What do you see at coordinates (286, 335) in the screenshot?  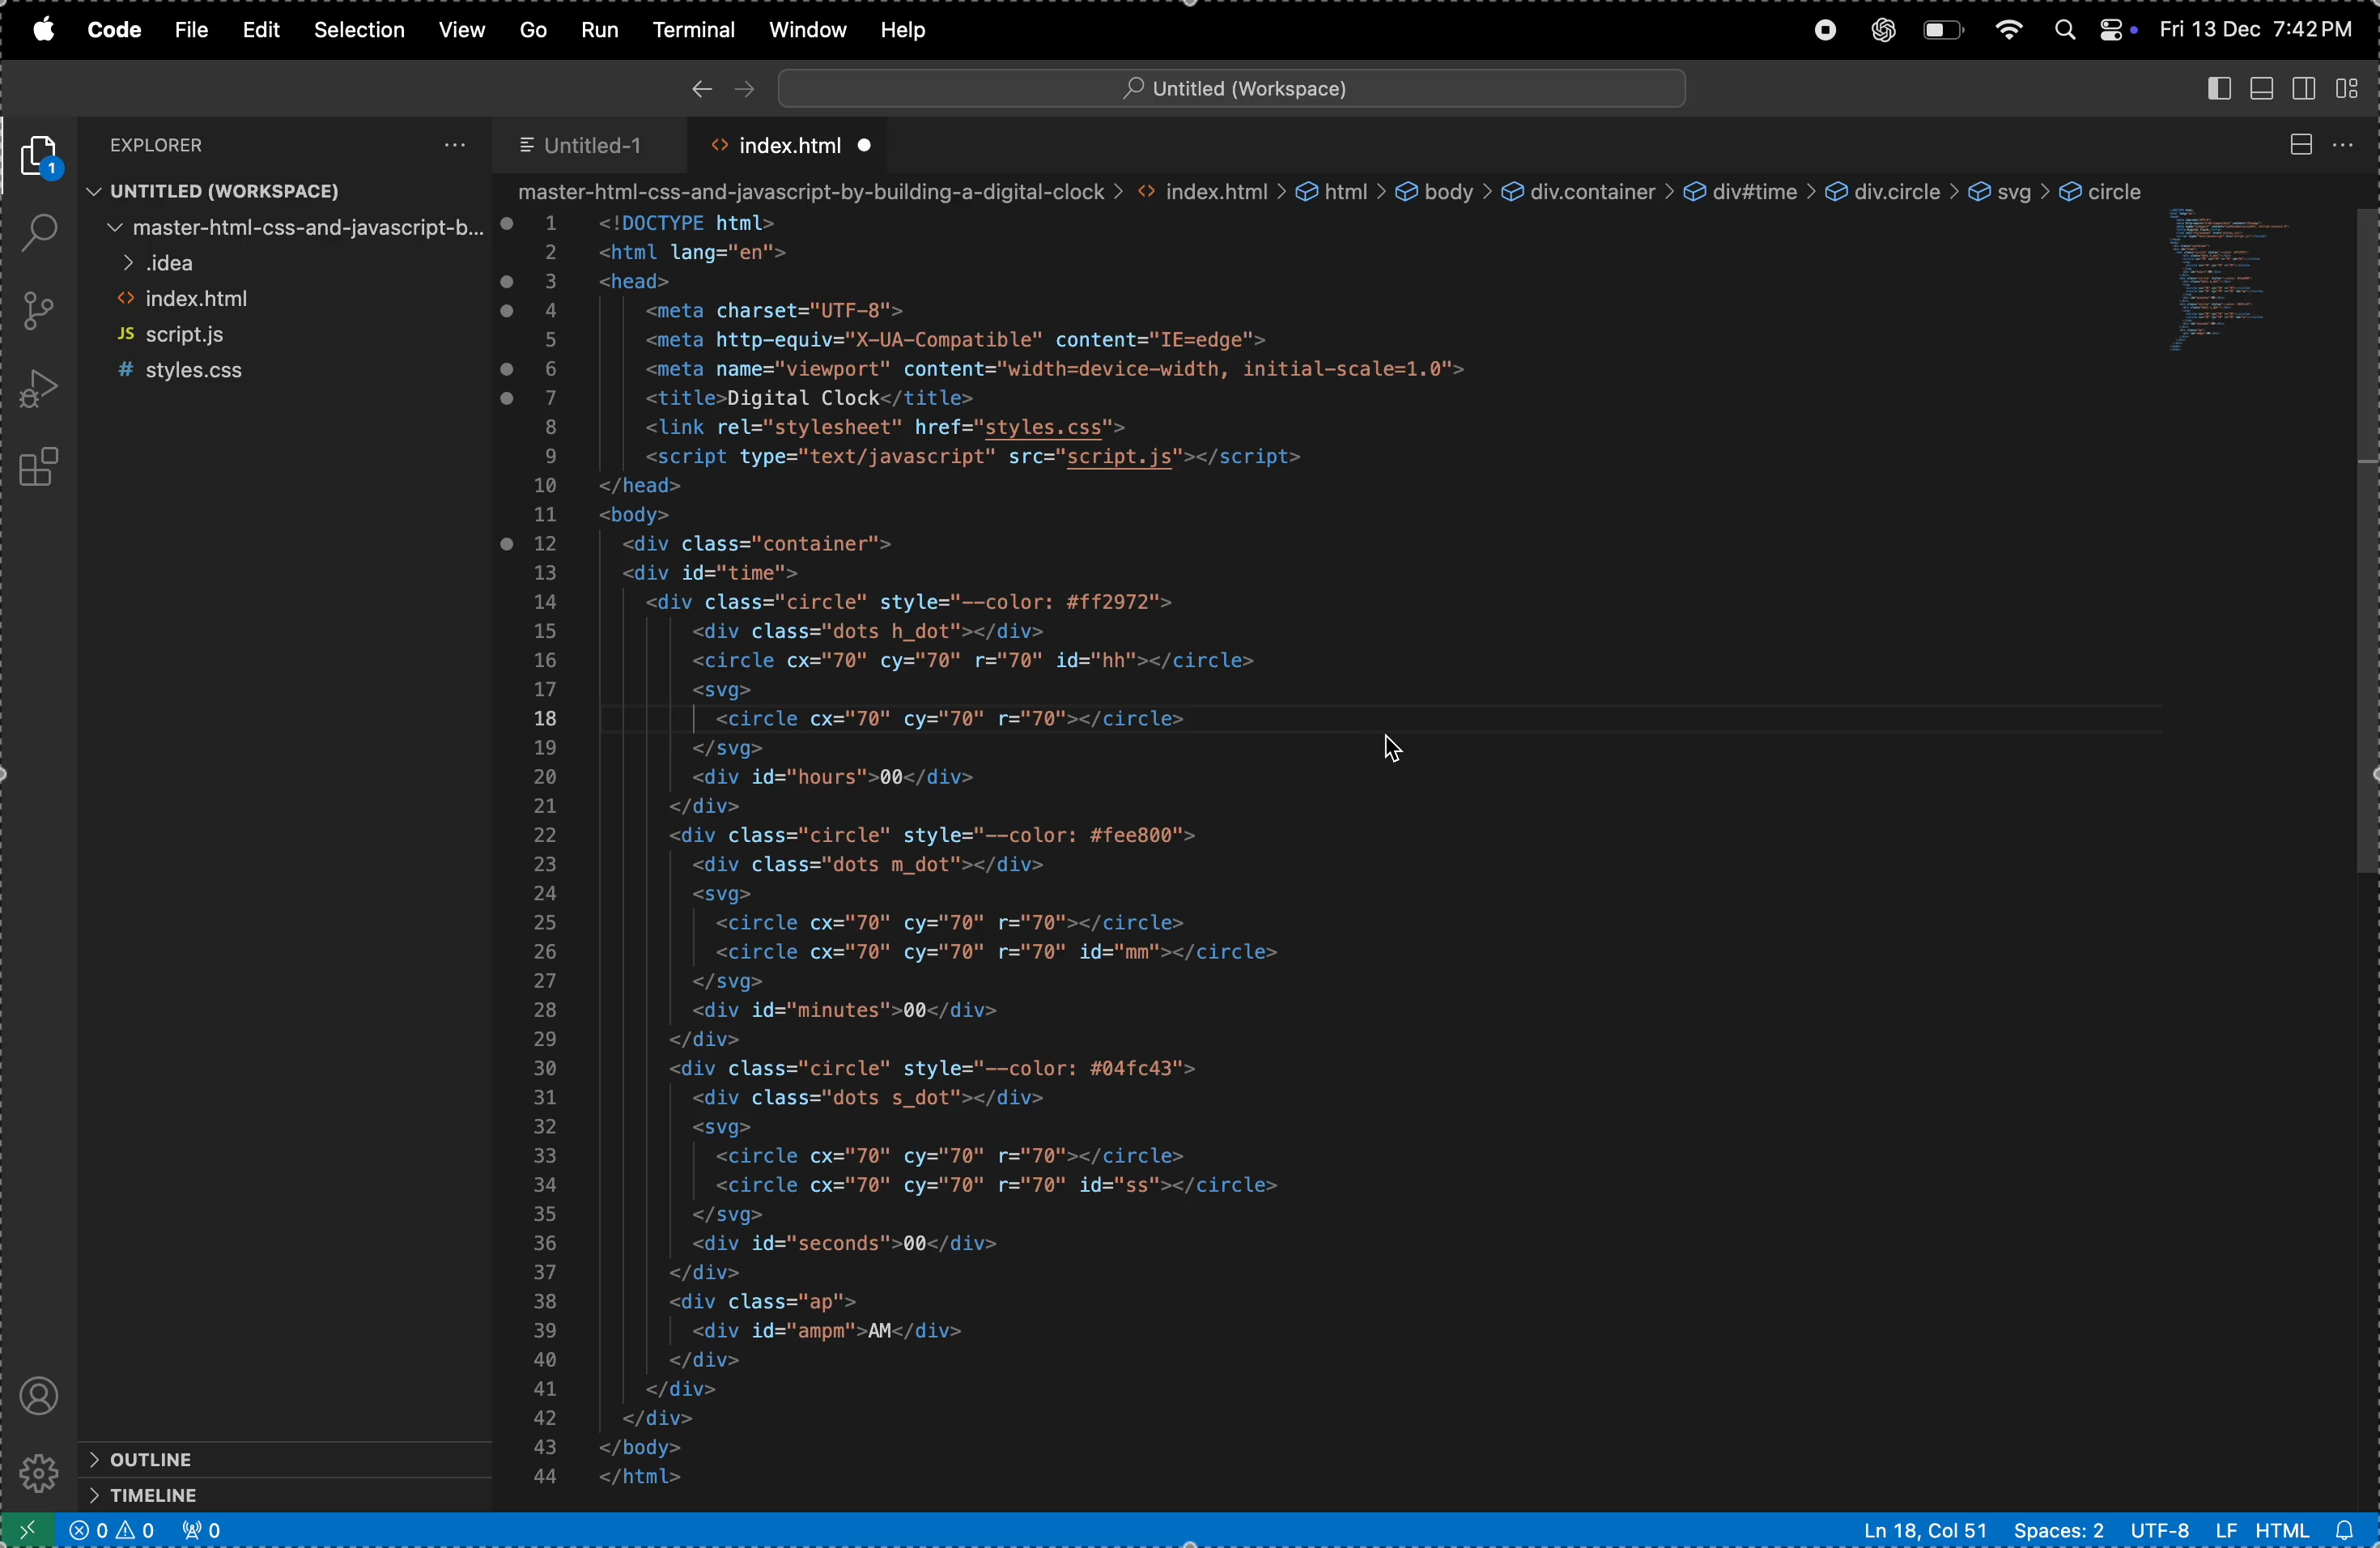 I see `script.js` at bounding box center [286, 335].